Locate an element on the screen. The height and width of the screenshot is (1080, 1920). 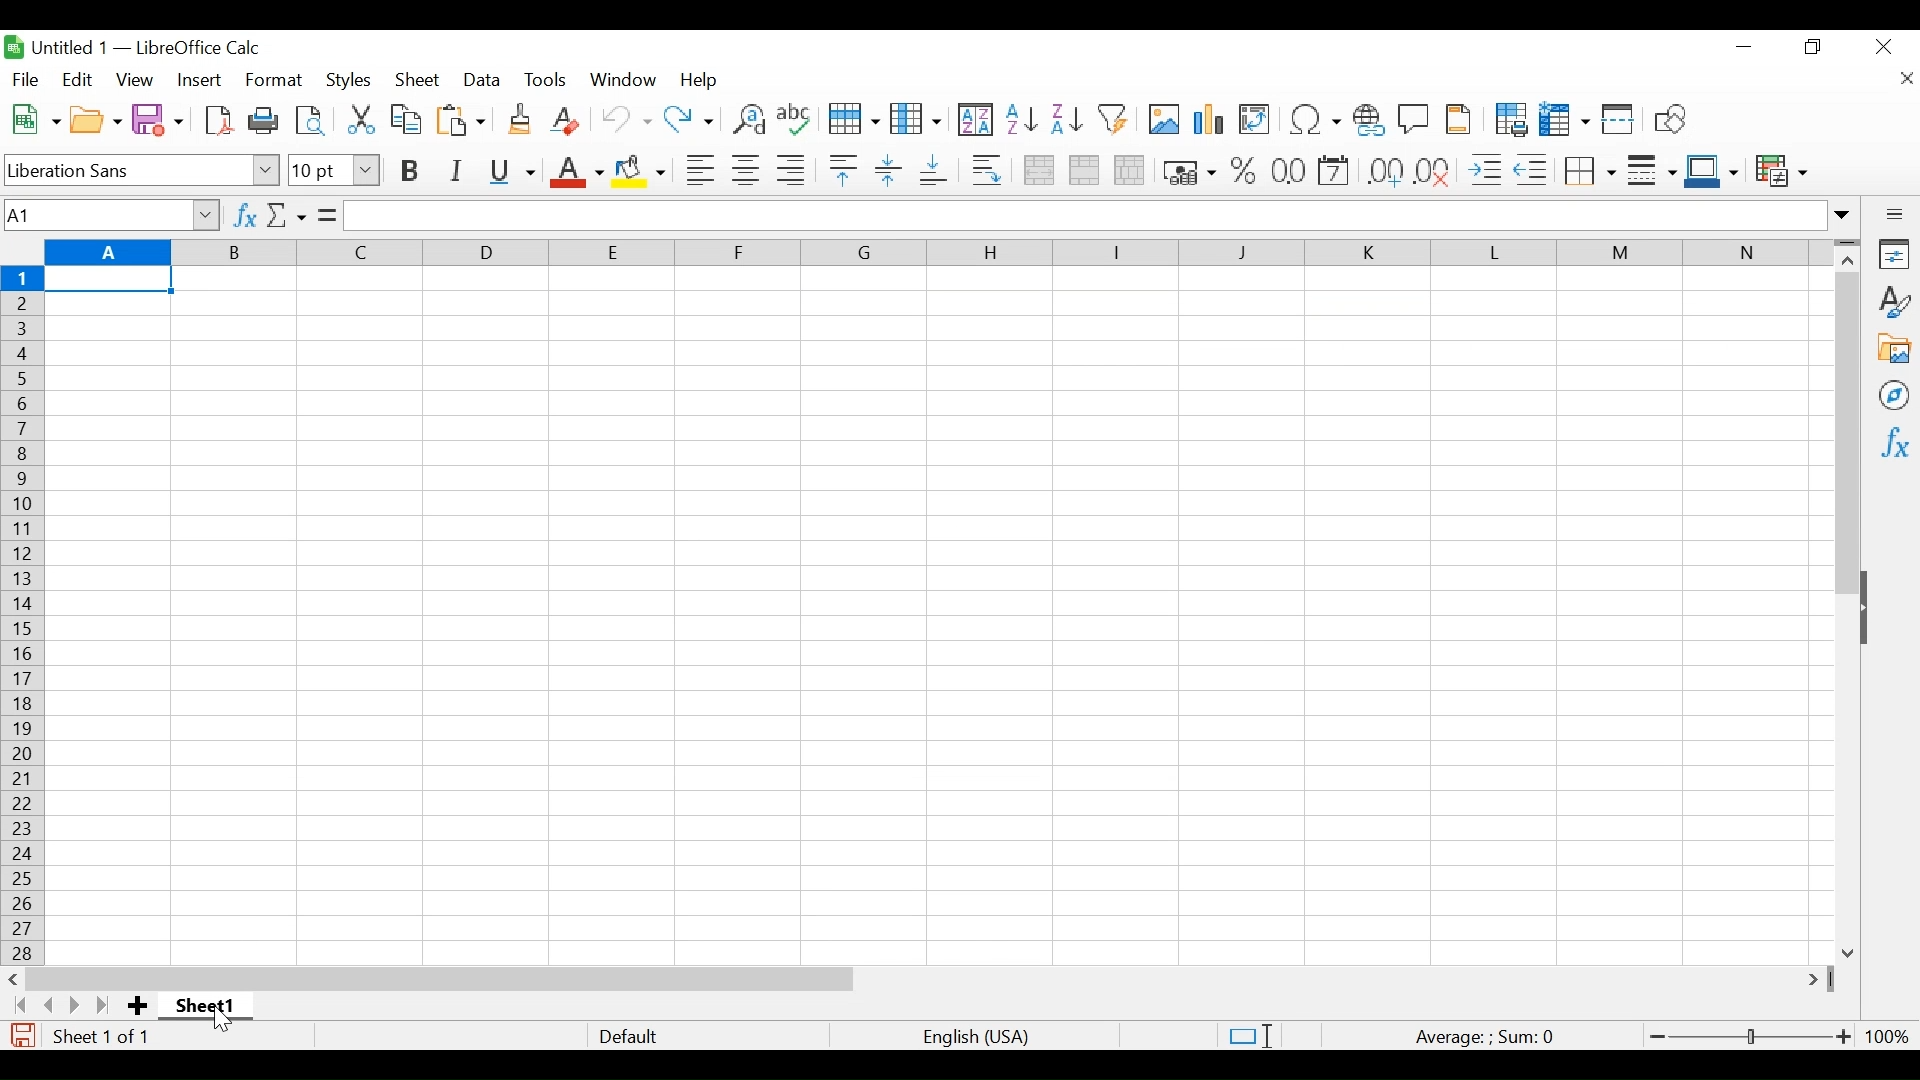
Save as PDF is located at coordinates (219, 119).